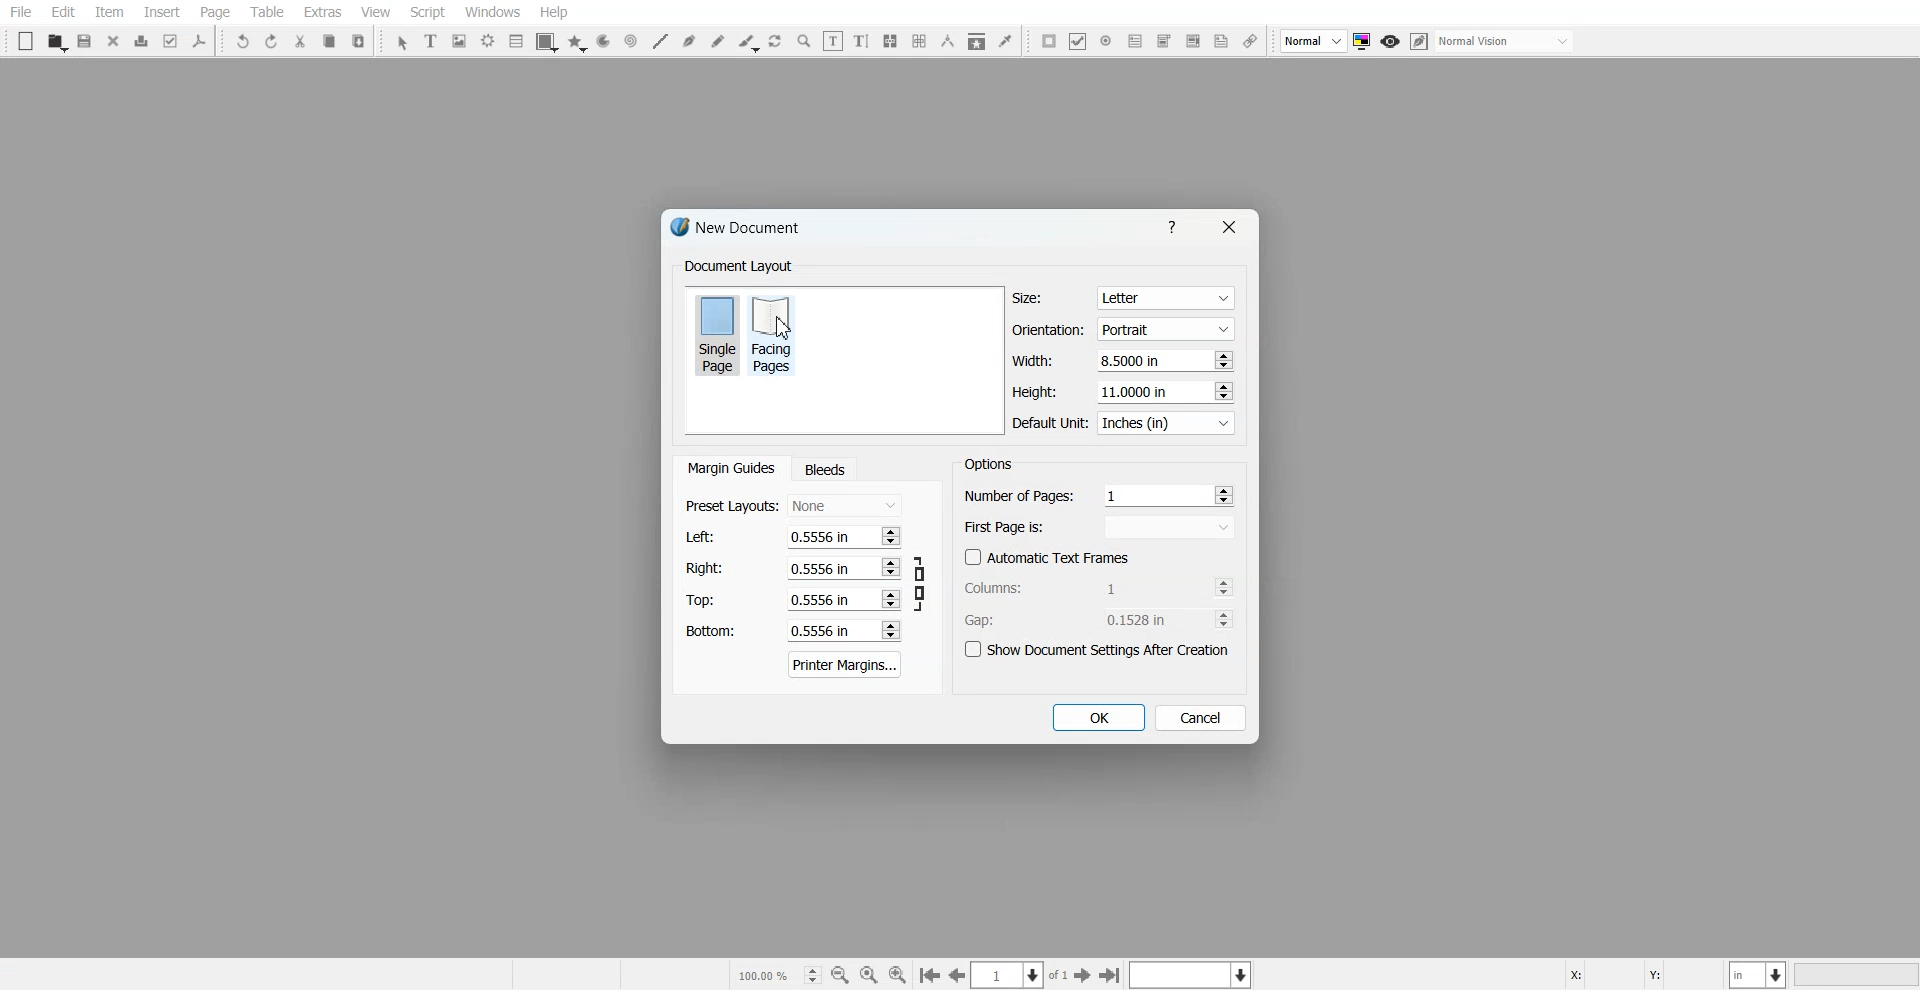  Describe the element at coordinates (793, 536) in the screenshot. I see `Left margin adjuster` at that location.